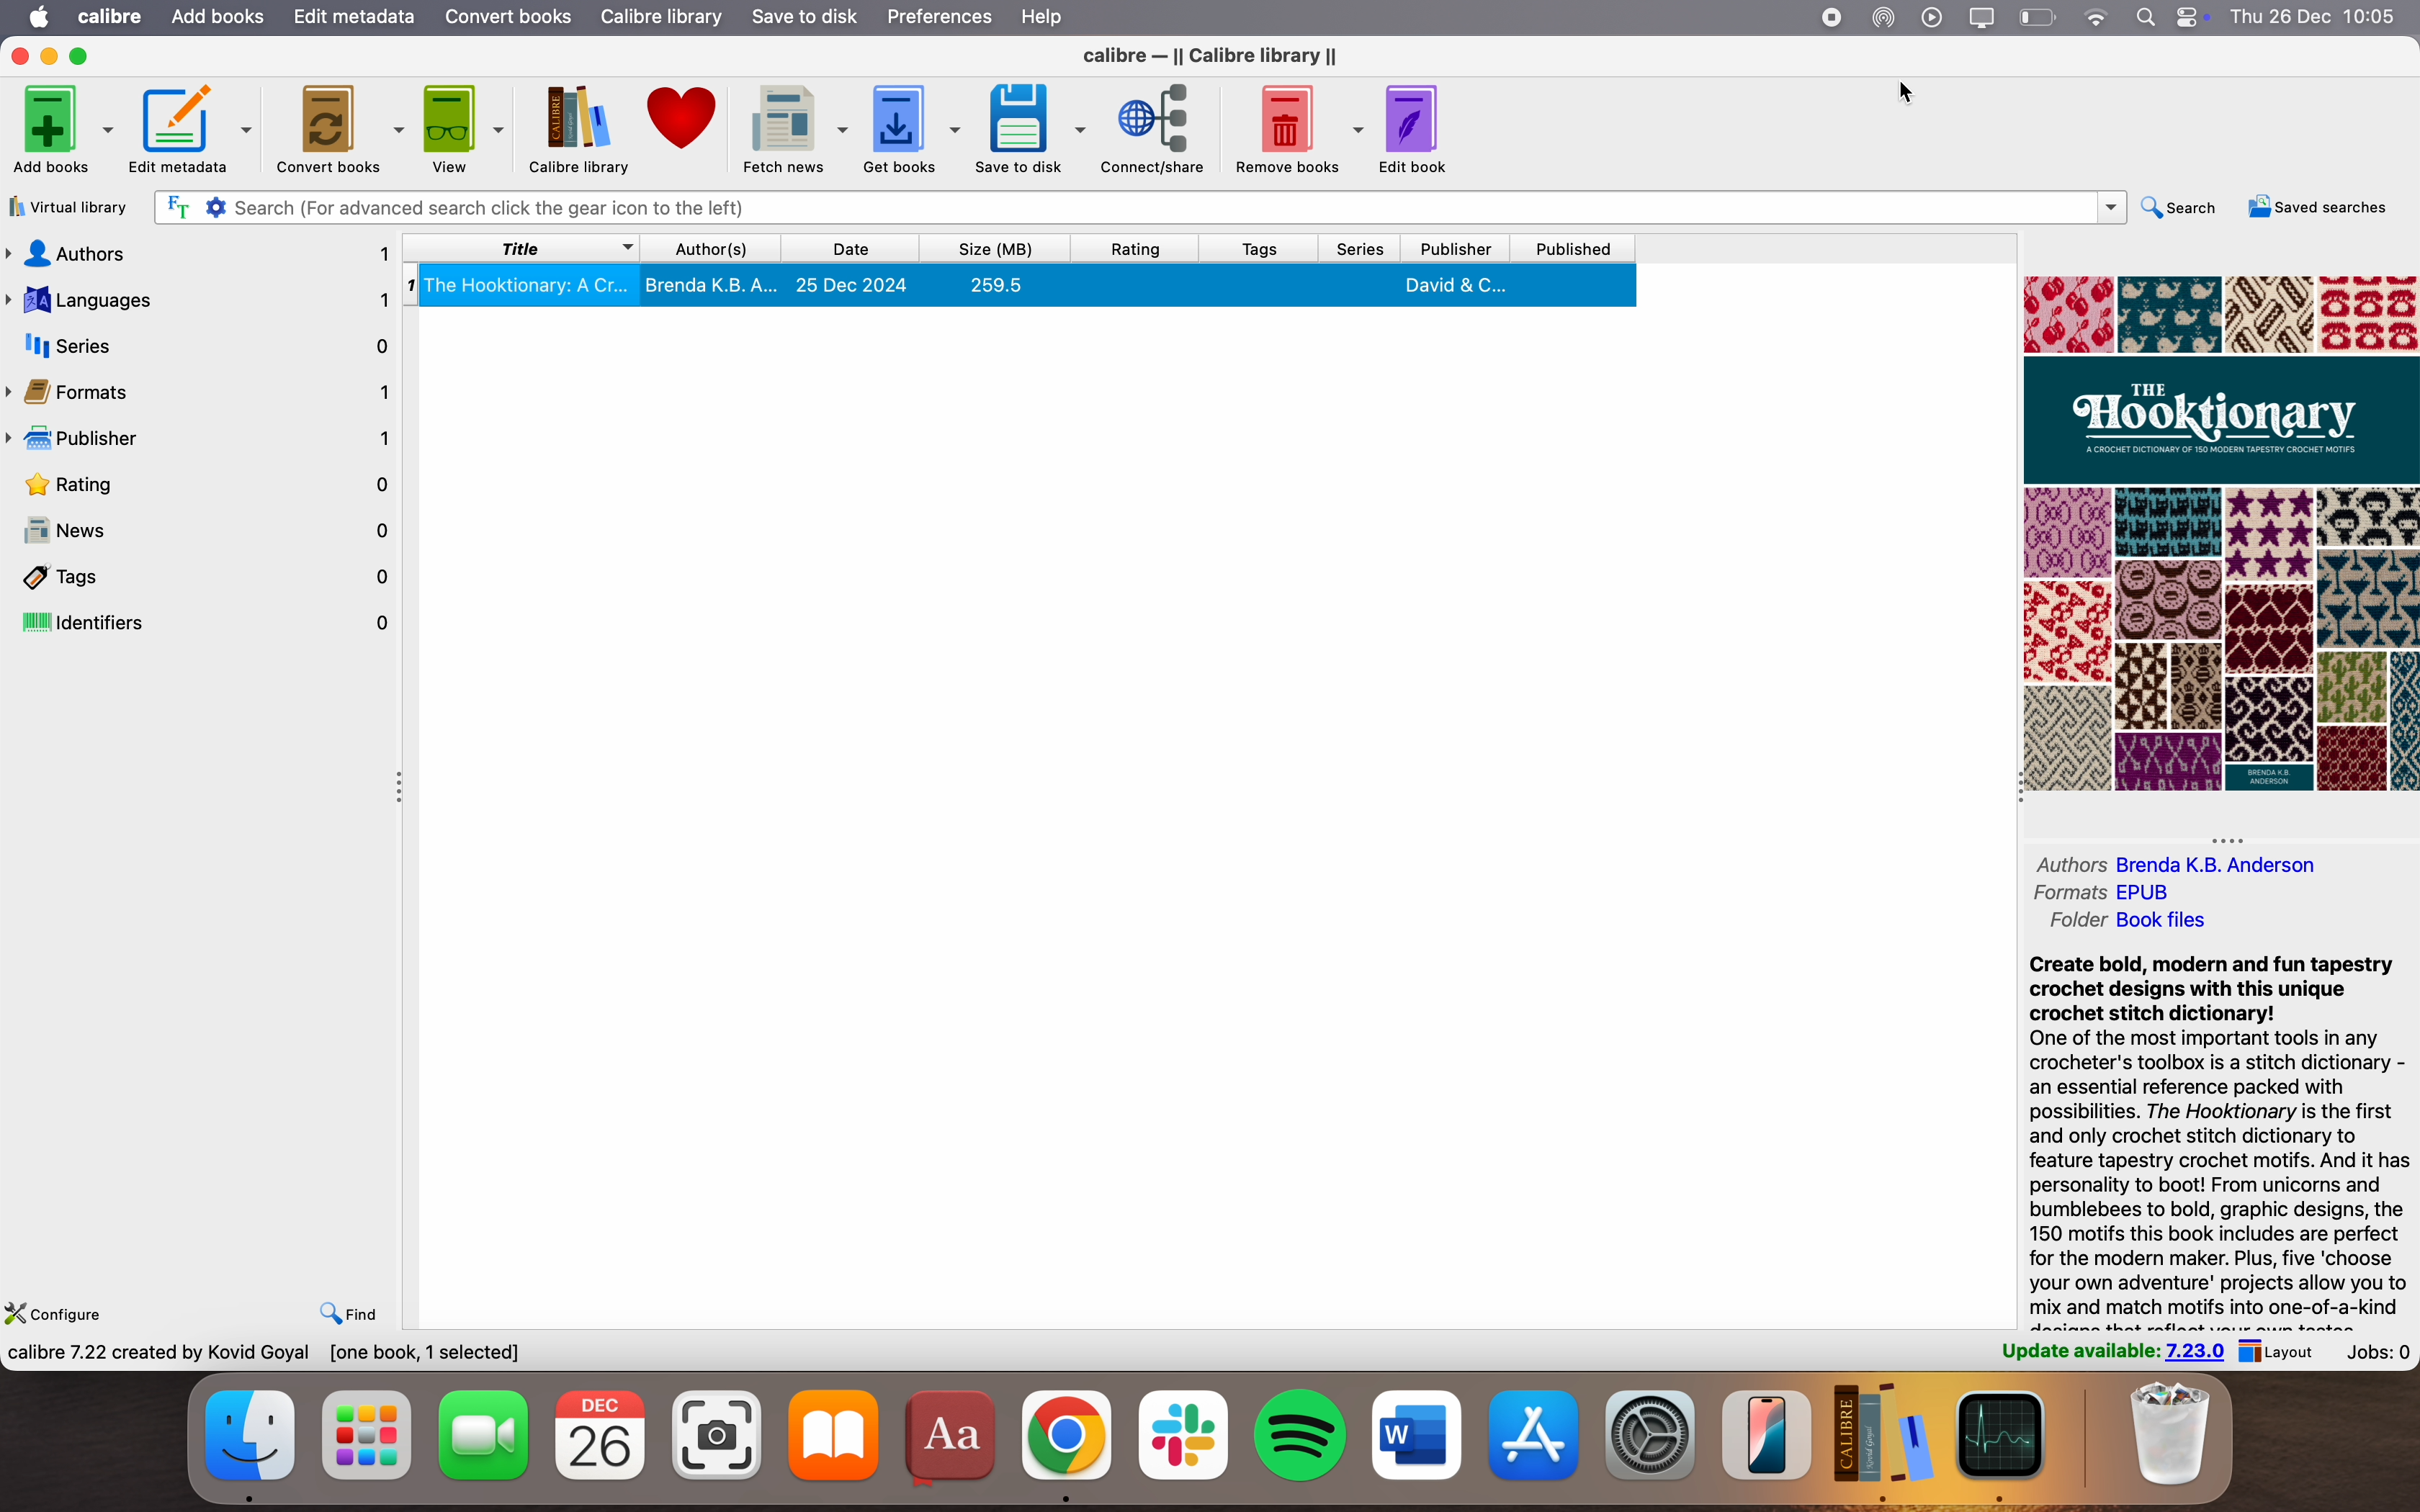 This screenshot has width=2420, height=1512. Describe the element at coordinates (714, 248) in the screenshot. I see `author(s)` at that location.